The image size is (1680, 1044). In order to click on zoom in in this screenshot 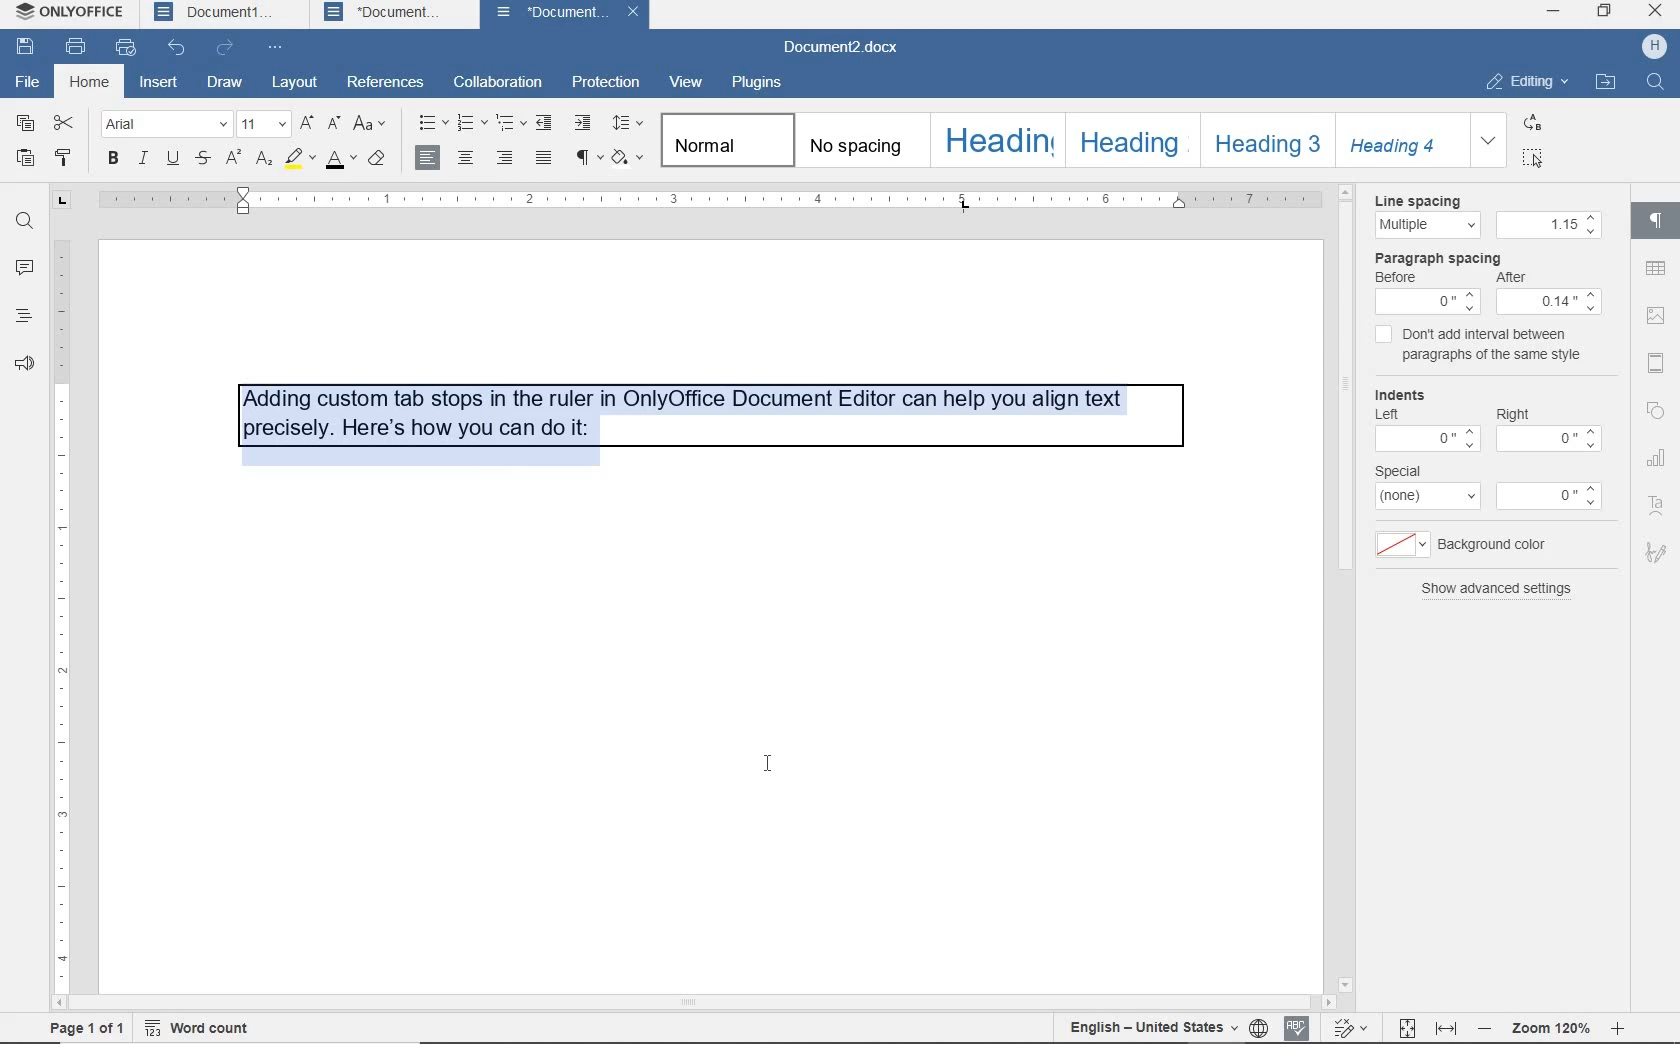, I will do `click(1621, 1028)`.